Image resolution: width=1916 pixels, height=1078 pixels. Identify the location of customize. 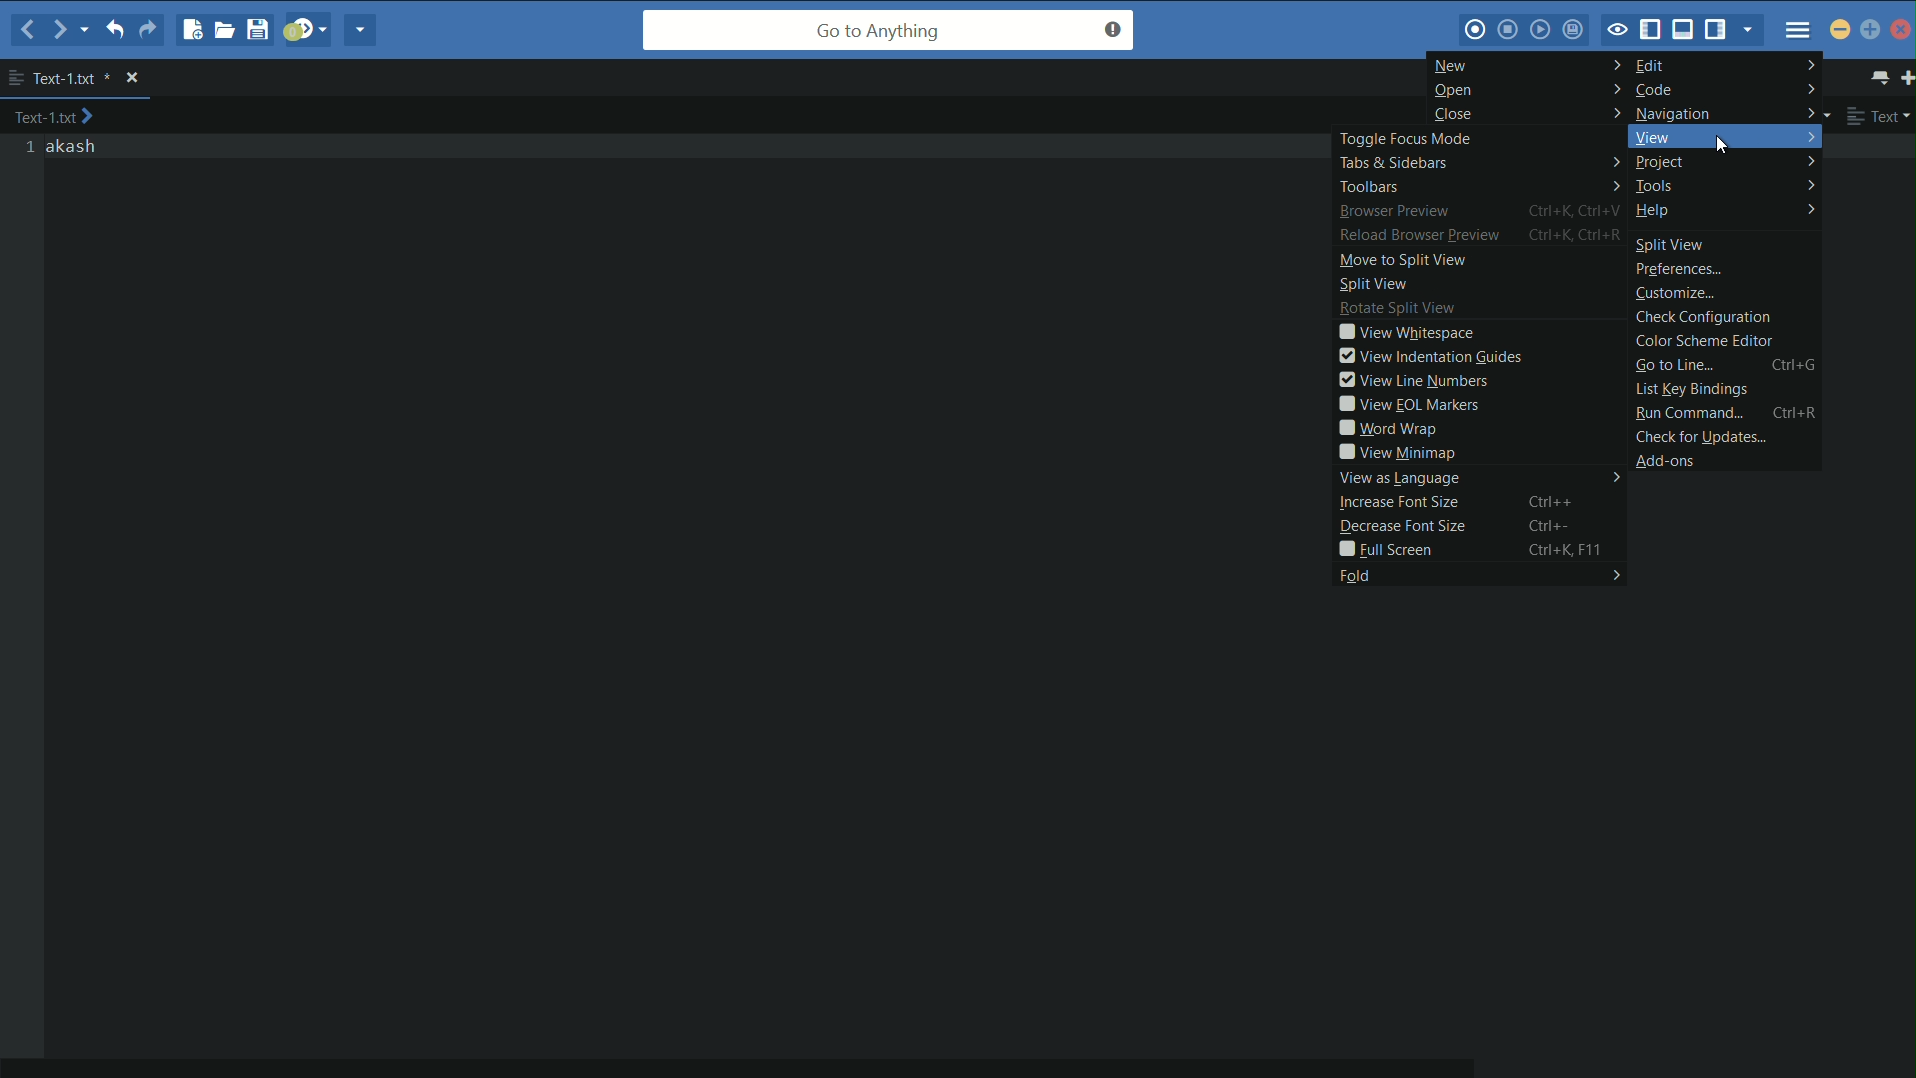
(1728, 294).